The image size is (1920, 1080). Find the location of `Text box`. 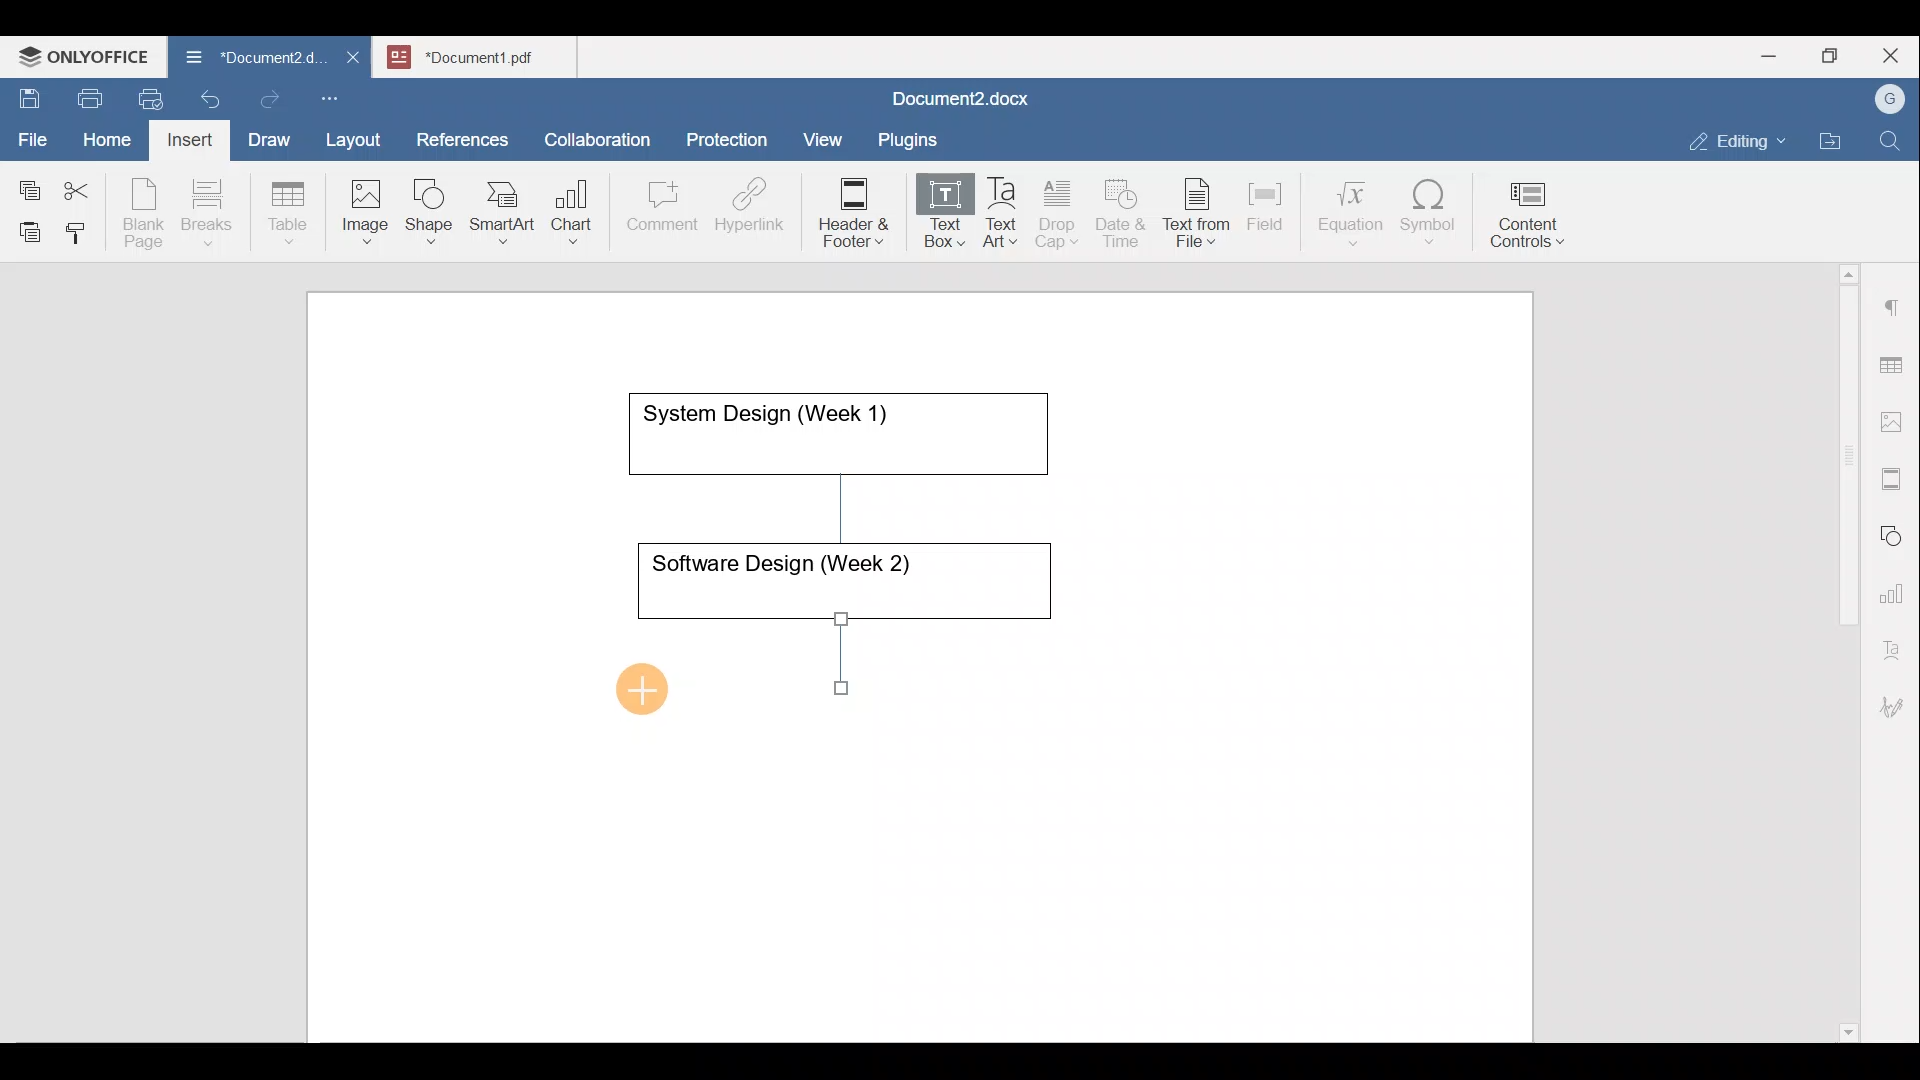

Text box is located at coordinates (931, 214).